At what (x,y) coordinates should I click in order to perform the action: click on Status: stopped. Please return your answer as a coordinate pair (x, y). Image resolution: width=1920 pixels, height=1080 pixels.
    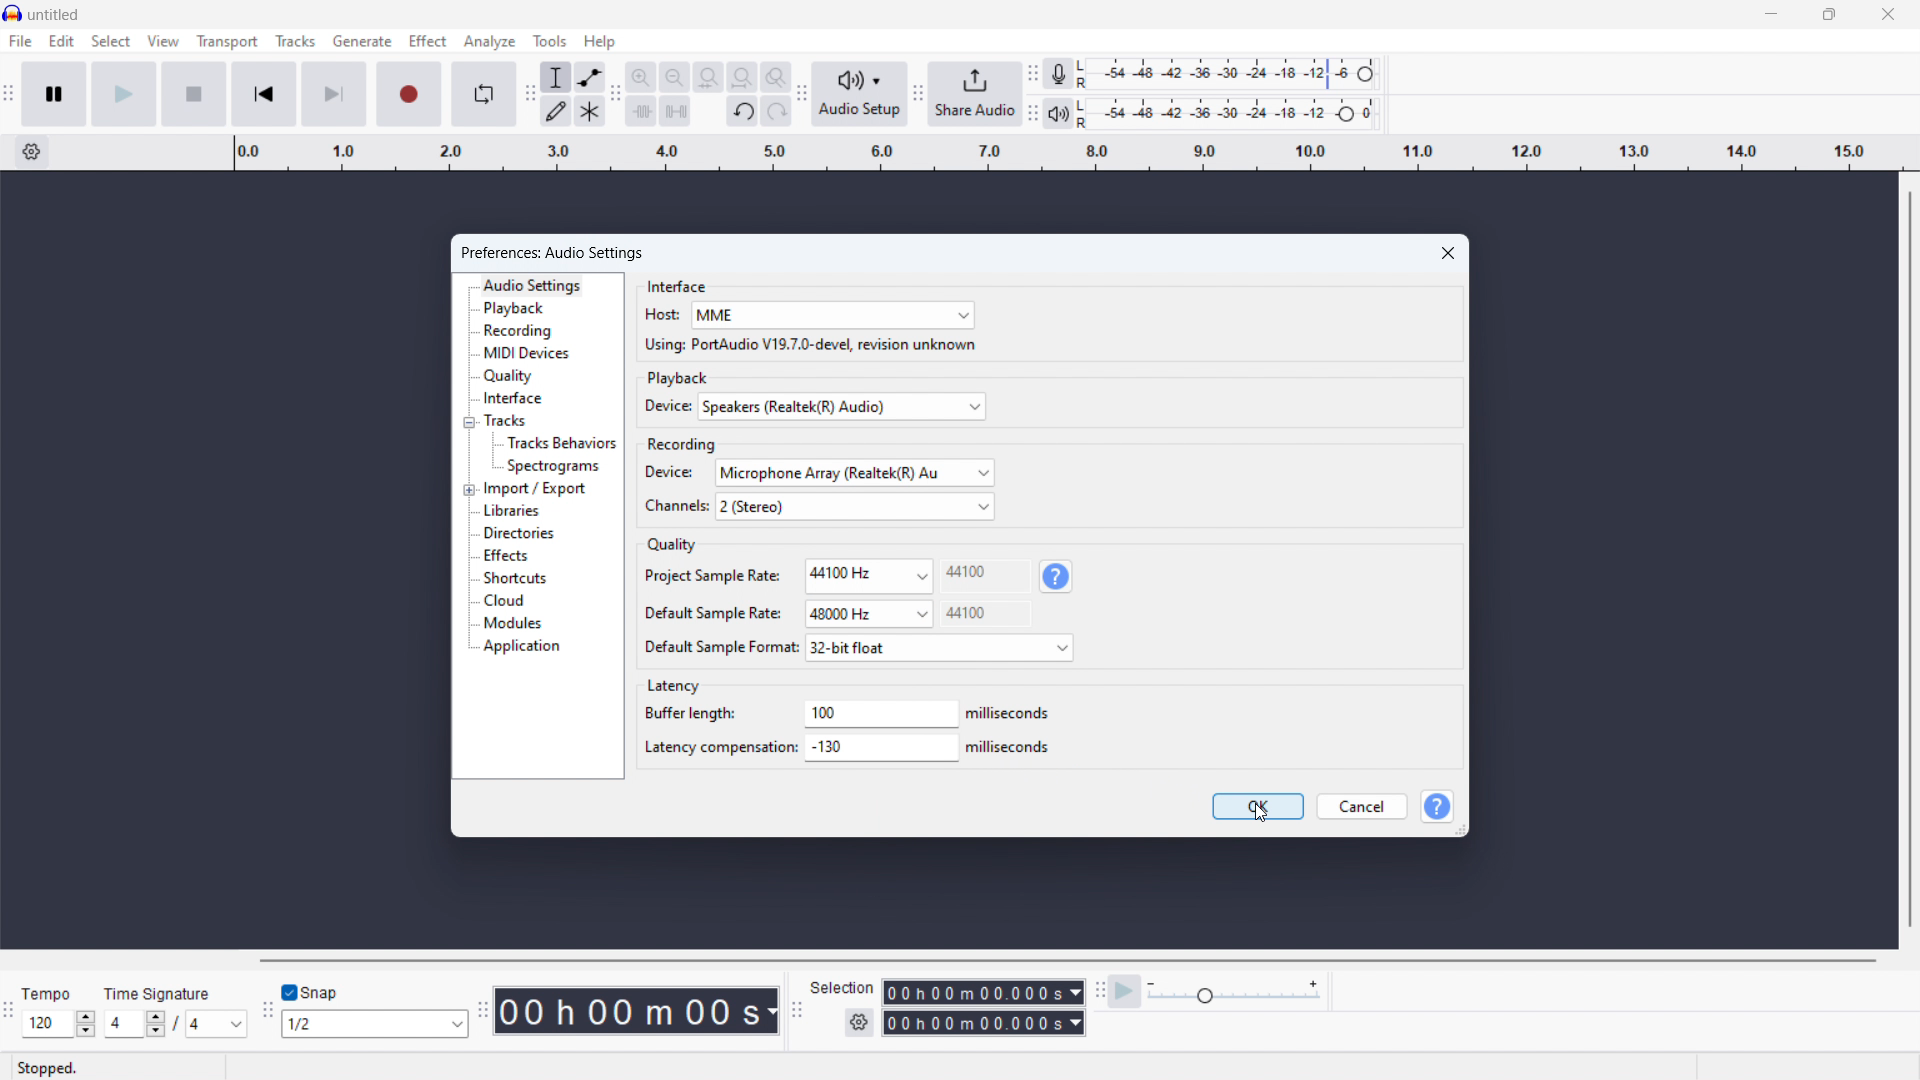
    Looking at the image, I should click on (50, 1067).